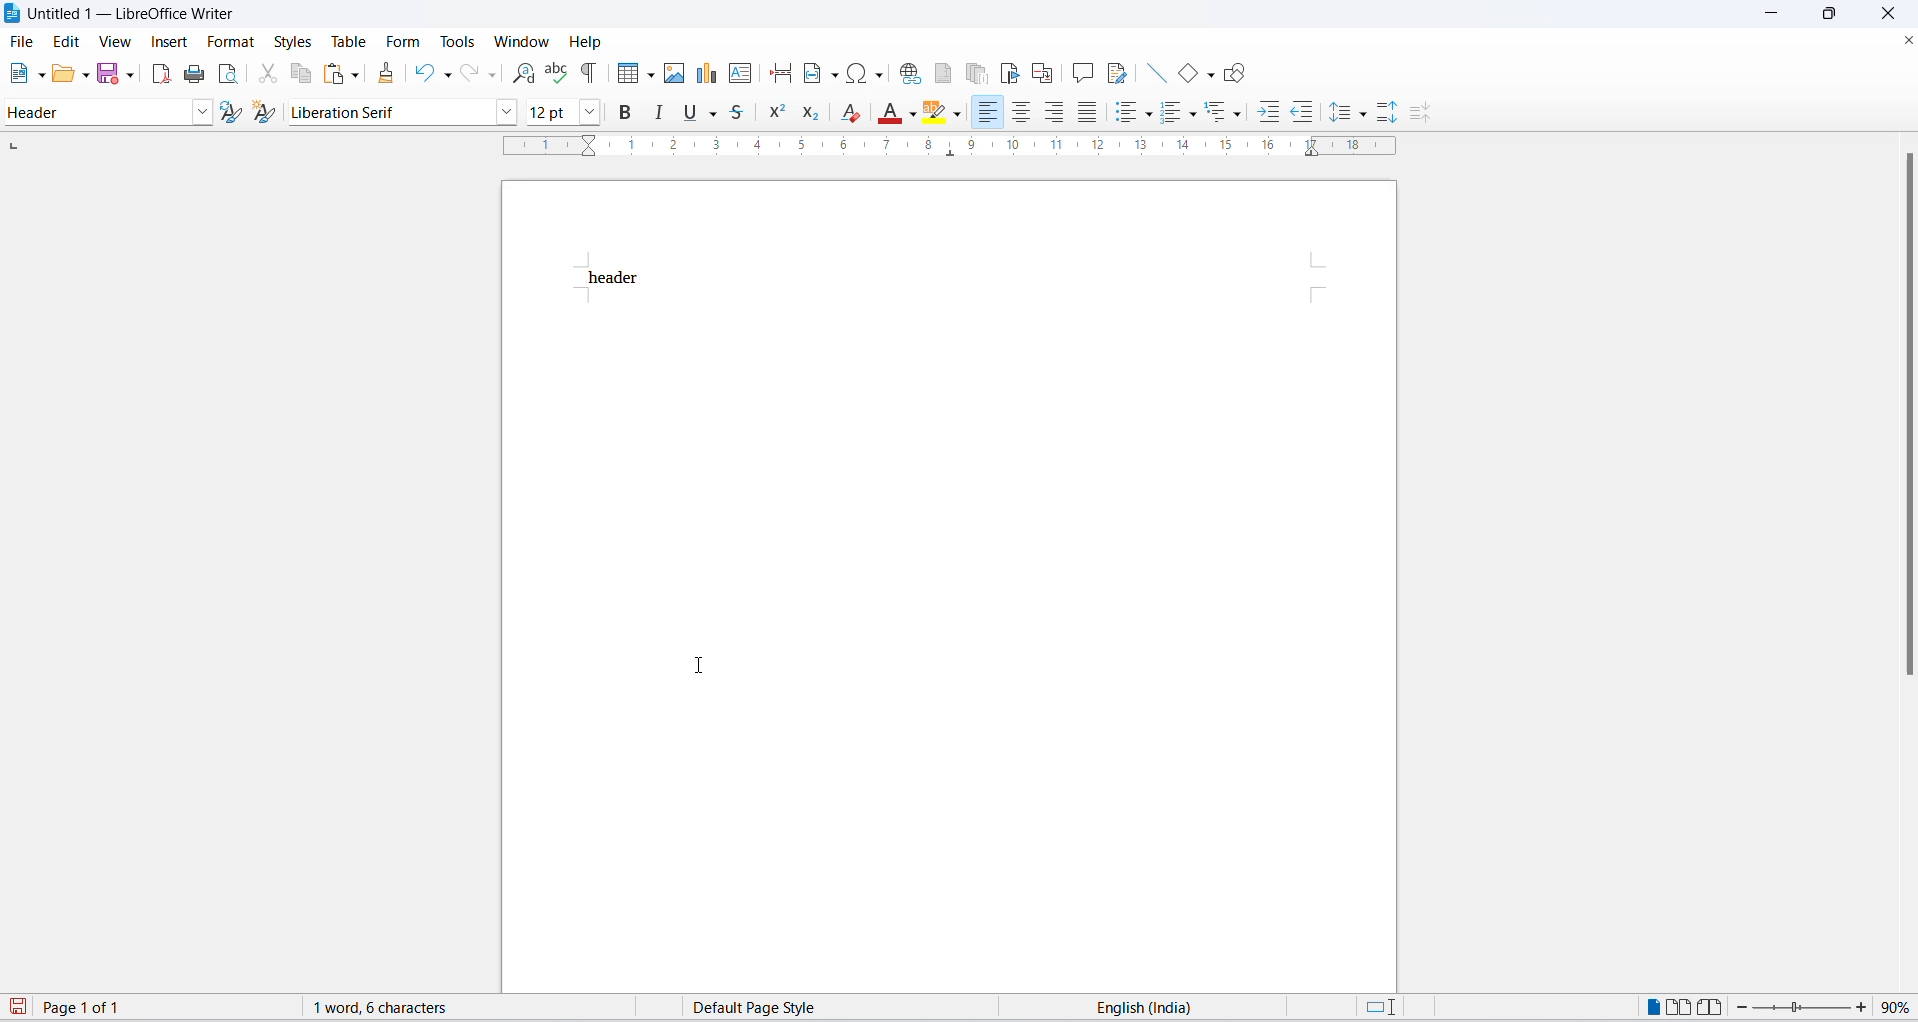 Image resolution: width=1918 pixels, height=1022 pixels. What do you see at coordinates (115, 40) in the screenshot?
I see `view` at bounding box center [115, 40].